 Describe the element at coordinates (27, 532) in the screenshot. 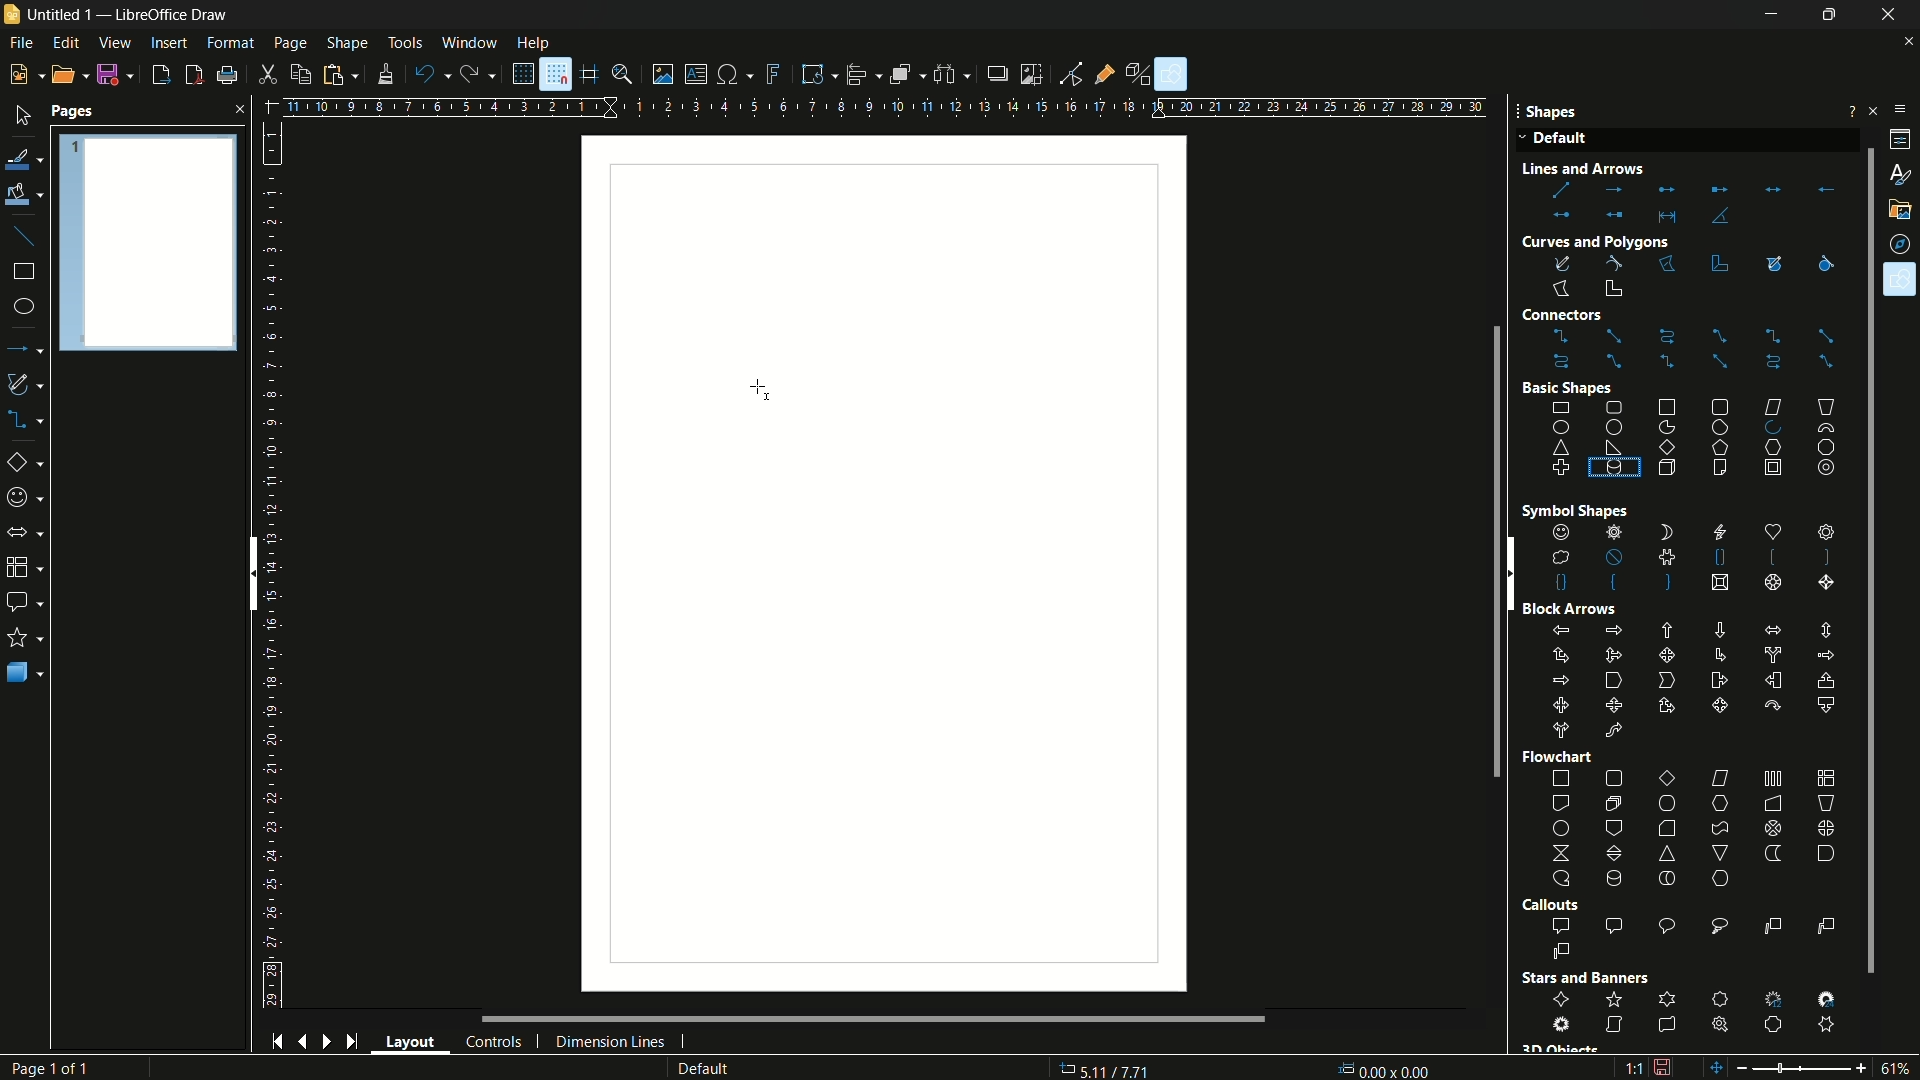

I see `block arrows` at that location.